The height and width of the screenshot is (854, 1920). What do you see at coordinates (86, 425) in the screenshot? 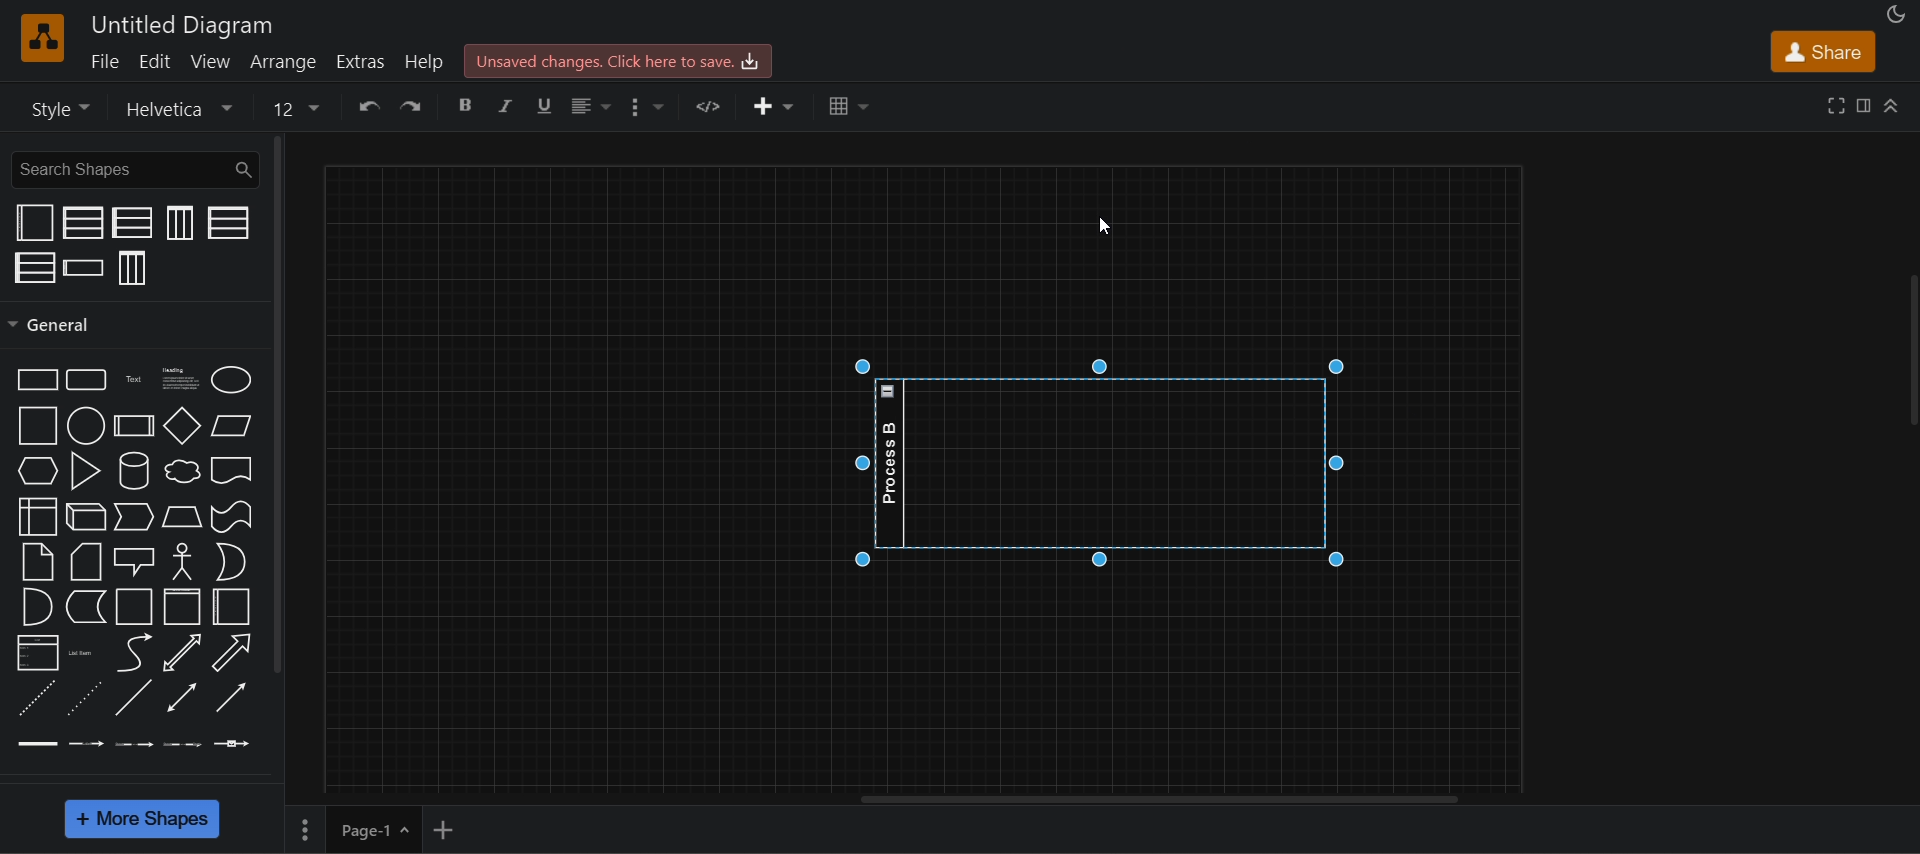
I see `circle` at bounding box center [86, 425].